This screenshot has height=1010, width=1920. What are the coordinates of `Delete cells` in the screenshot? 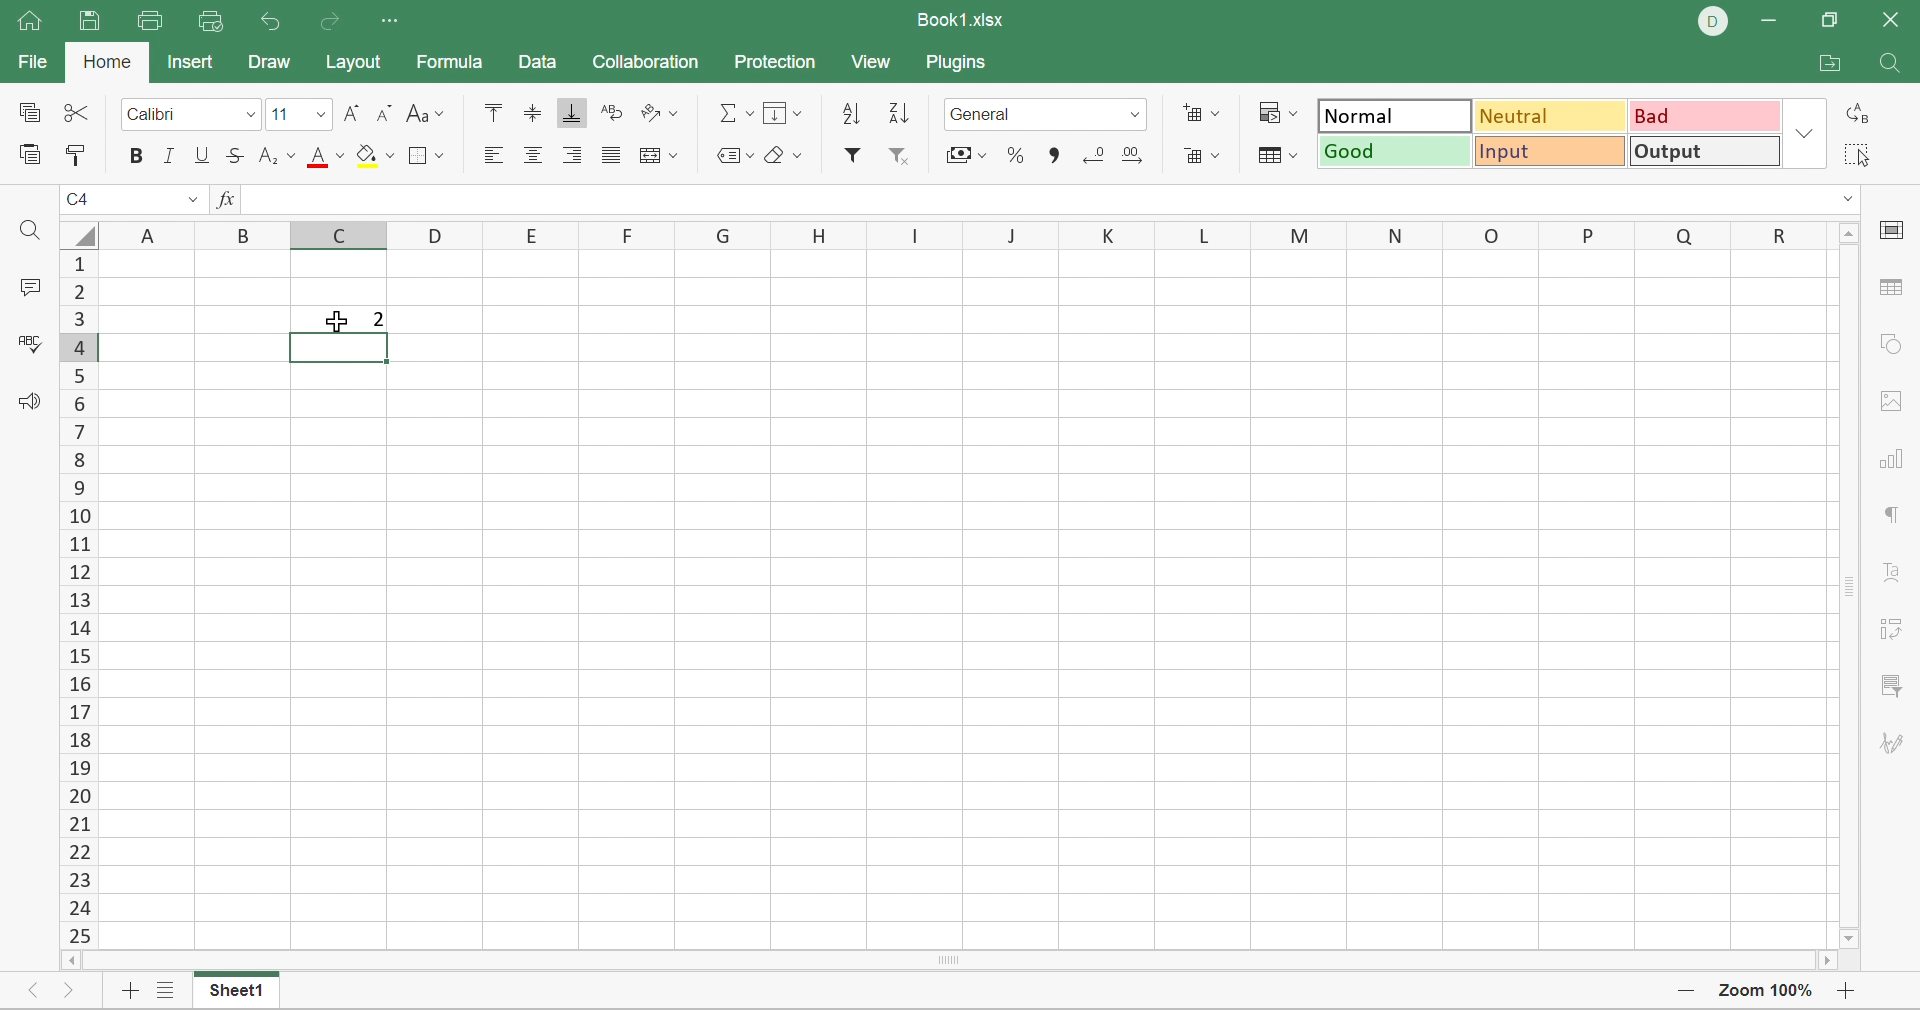 It's located at (1204, 157).